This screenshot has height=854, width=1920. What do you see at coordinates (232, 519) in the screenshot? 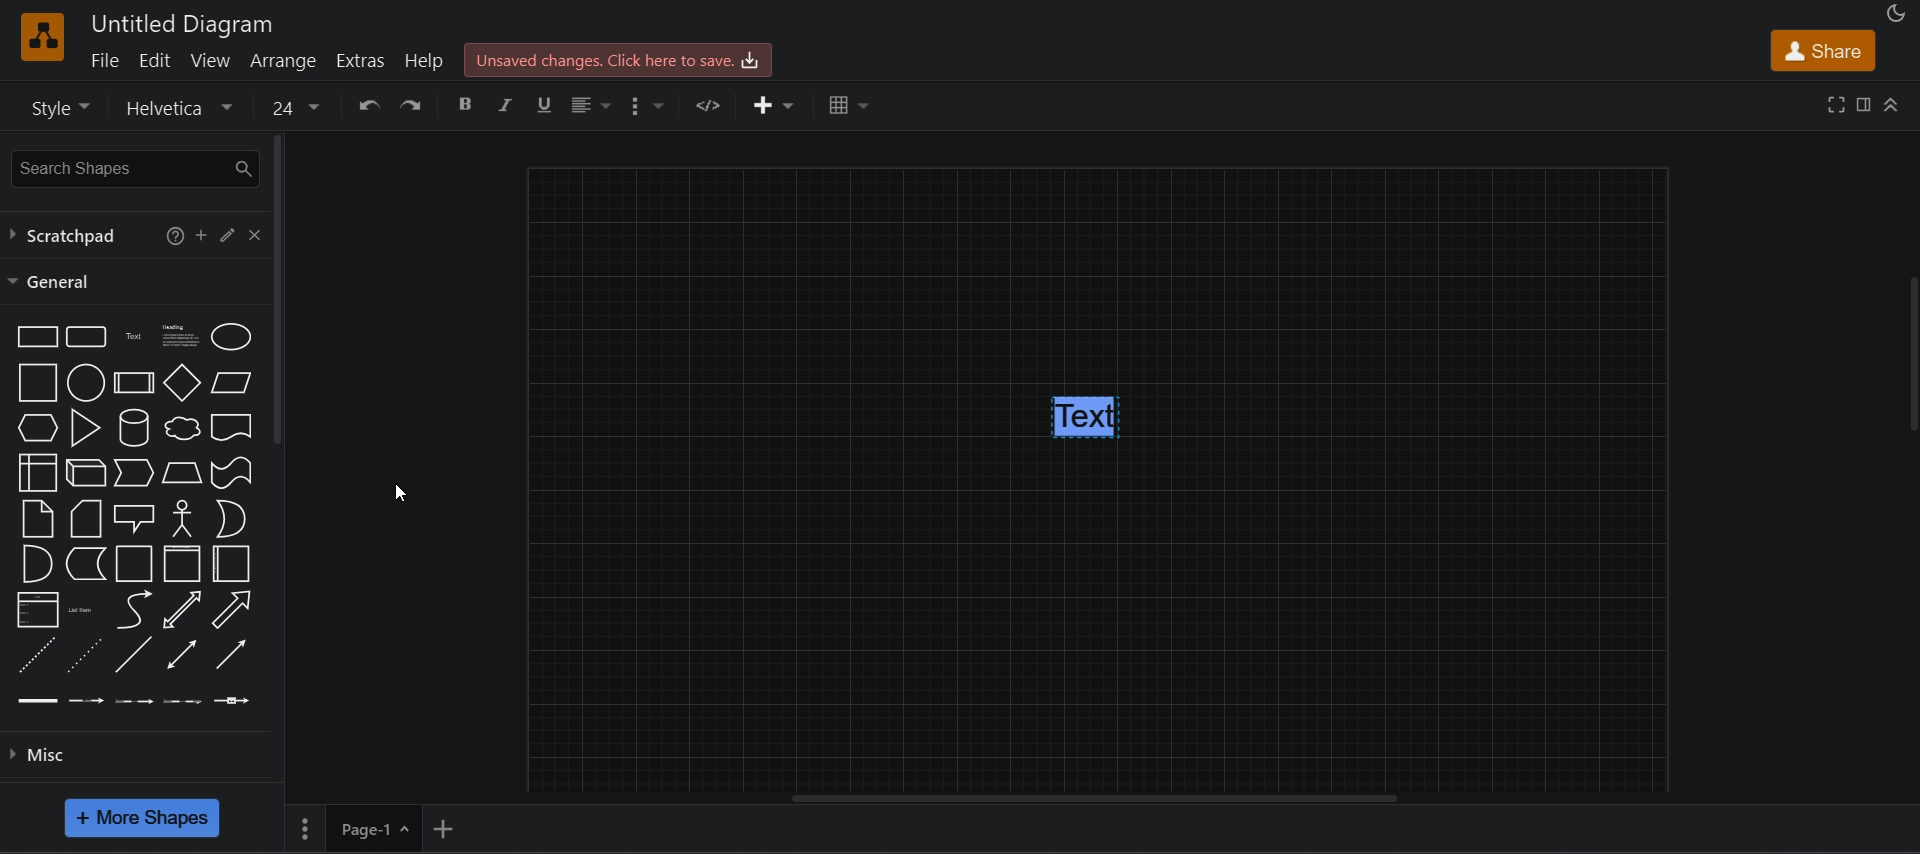
I see `Or` at bounding box center [232, 519].